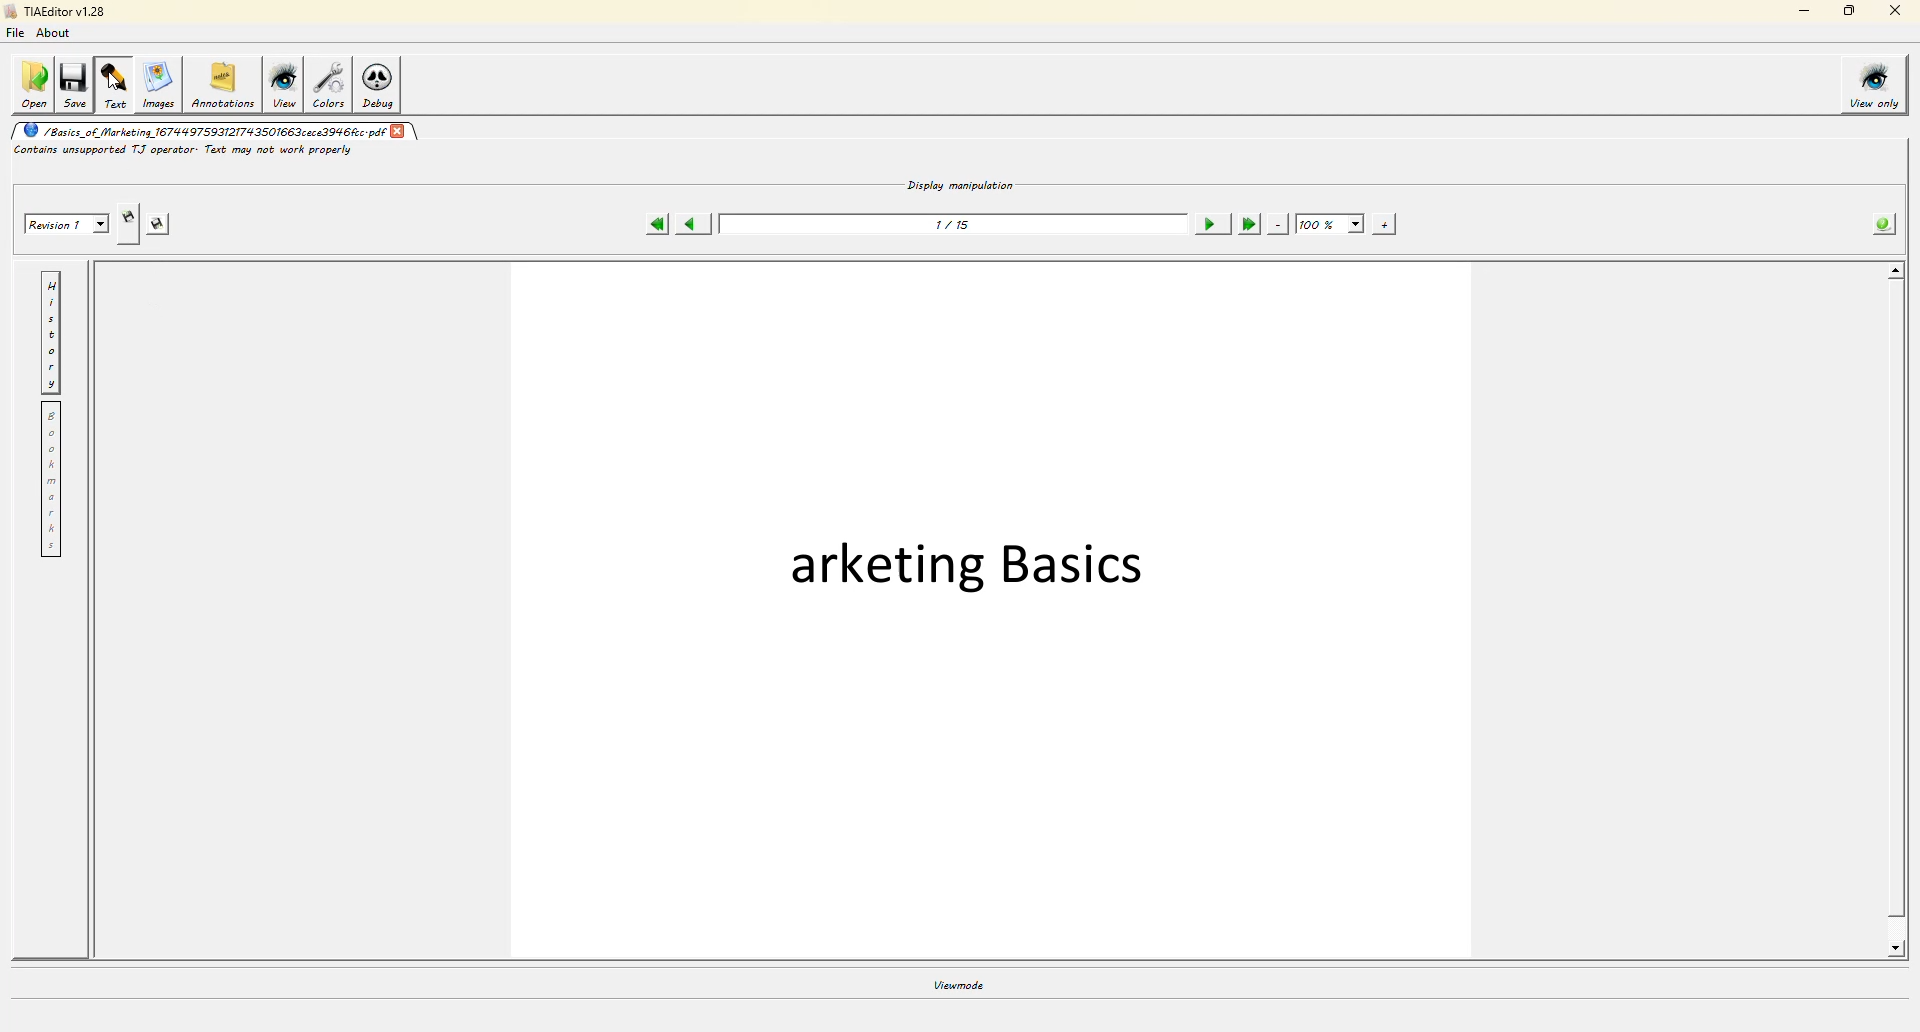 The image size is (1920, 1032). Describe the element at coordinates (954, 227) in the screenshot. I see `page number` at that location.